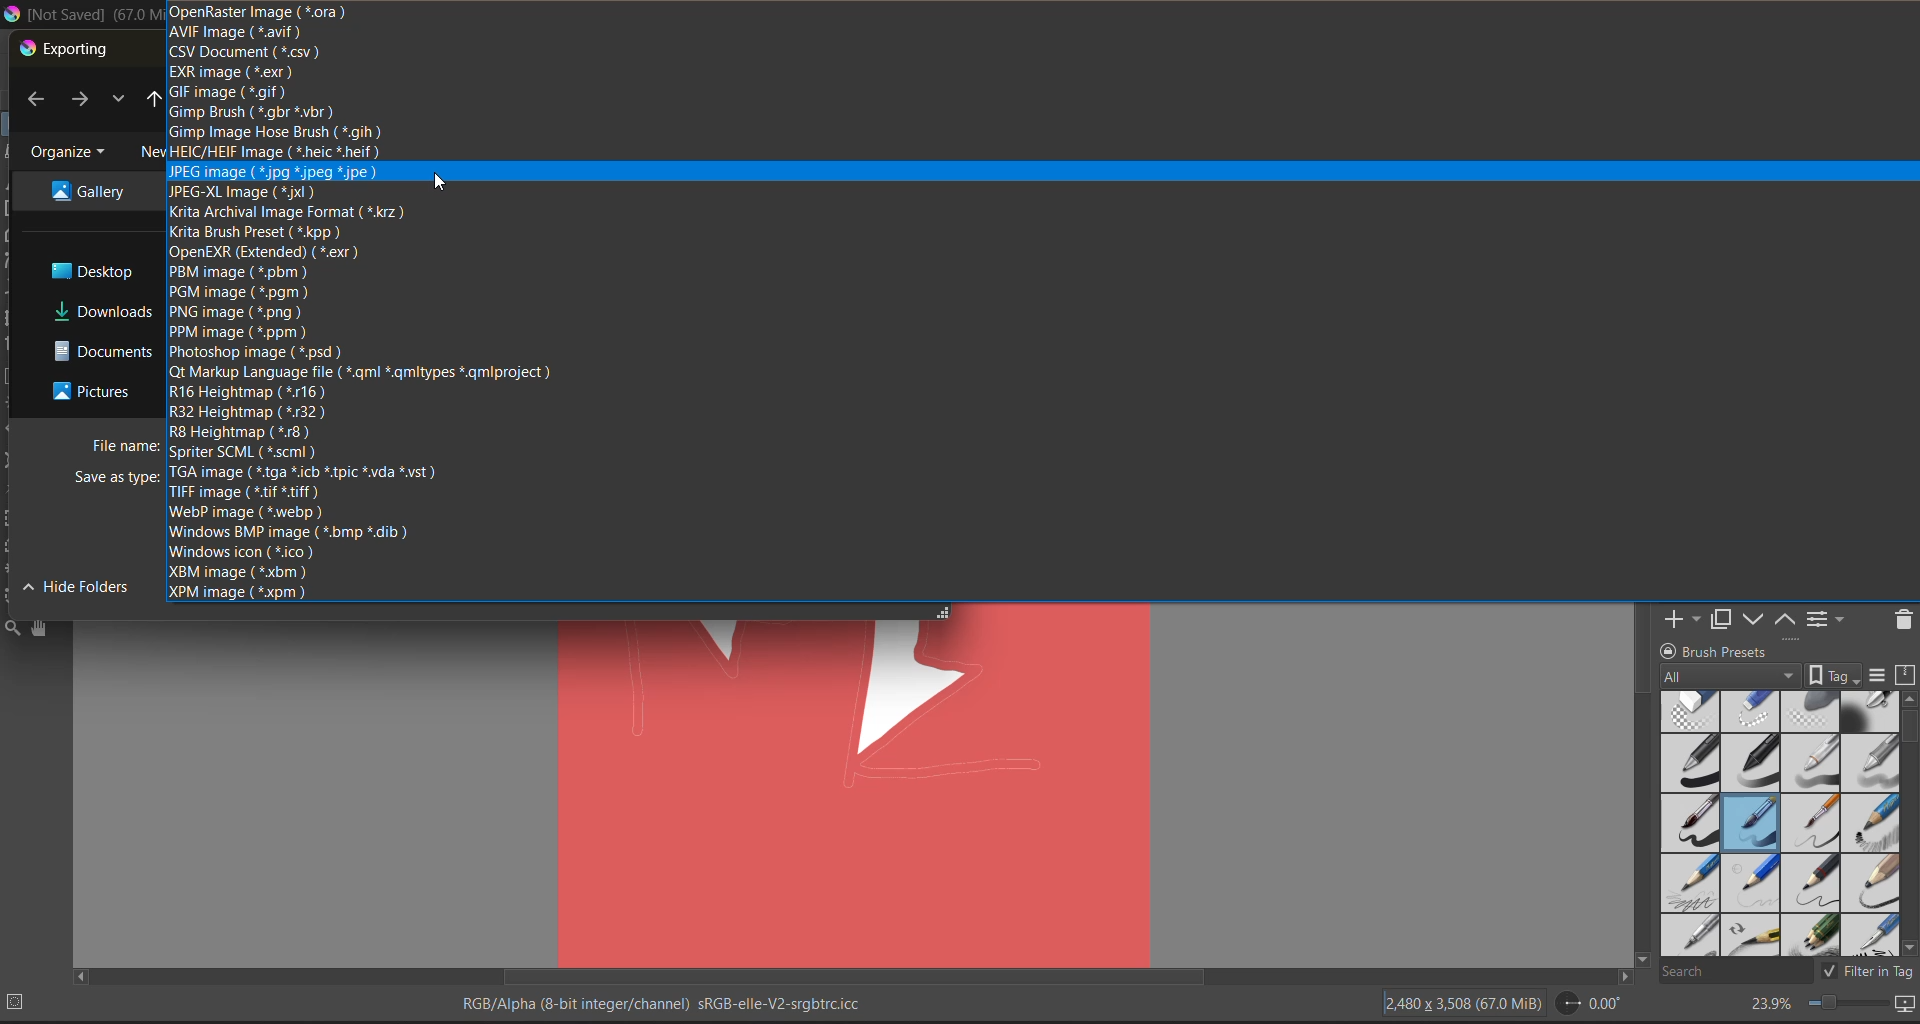  What do you see at coordinates (289, 532) in the screenshot?
I see `windows bmp` at bounding box center [289, 532].